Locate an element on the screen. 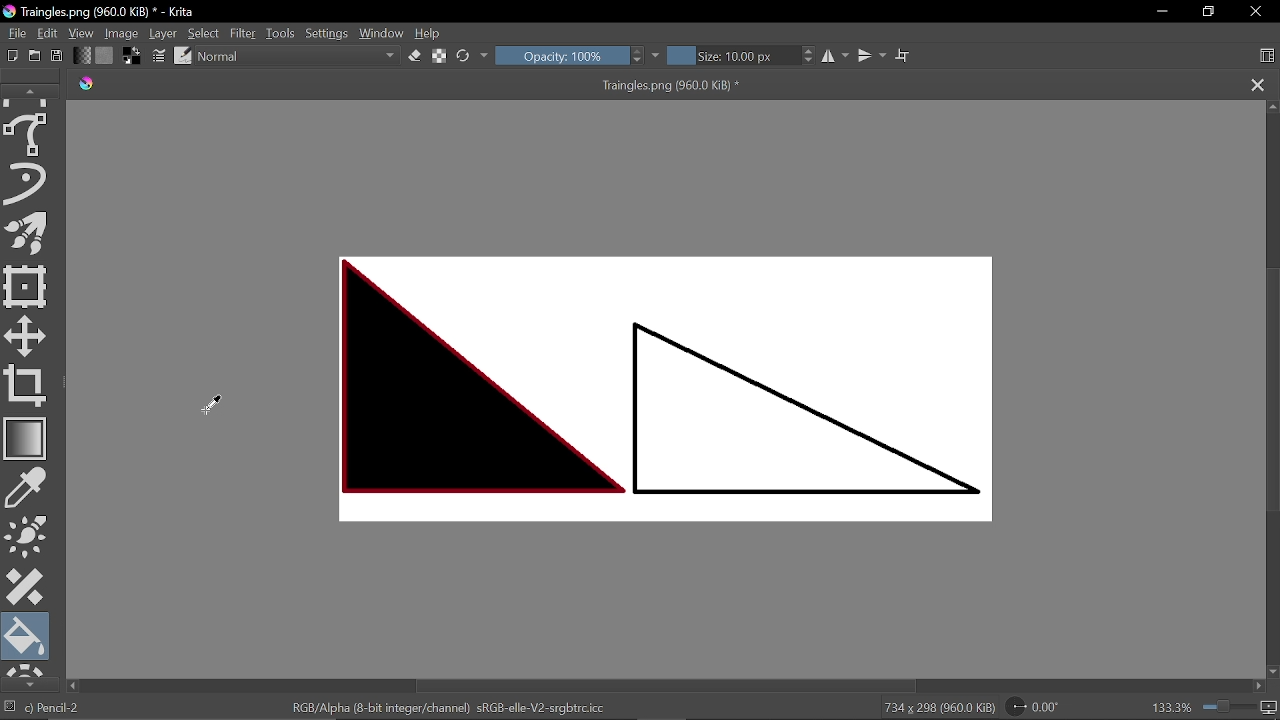 This screenshot has height=720, width=1280. Move down in tools is located at coordinates (26, 683).